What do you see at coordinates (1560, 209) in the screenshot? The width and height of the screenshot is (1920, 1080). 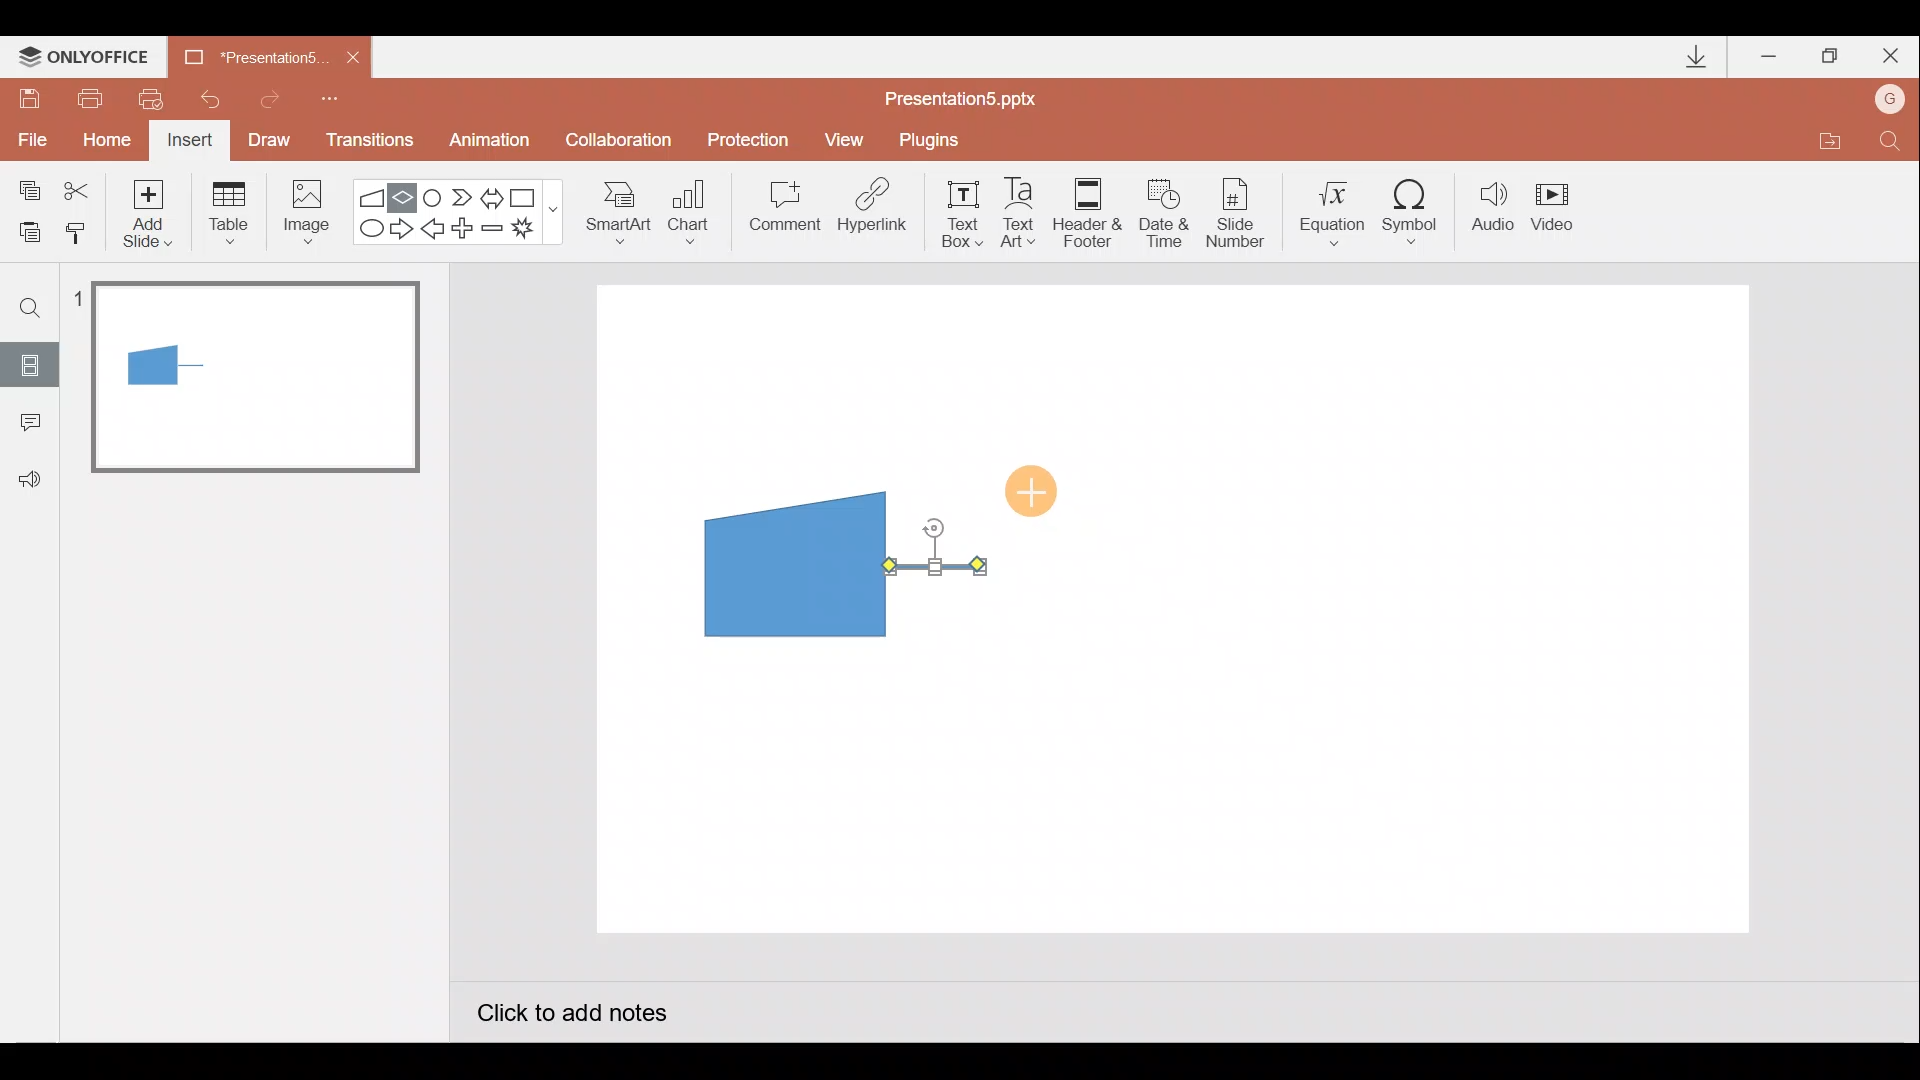 I see `Video` at bounding box center [1560, 209].